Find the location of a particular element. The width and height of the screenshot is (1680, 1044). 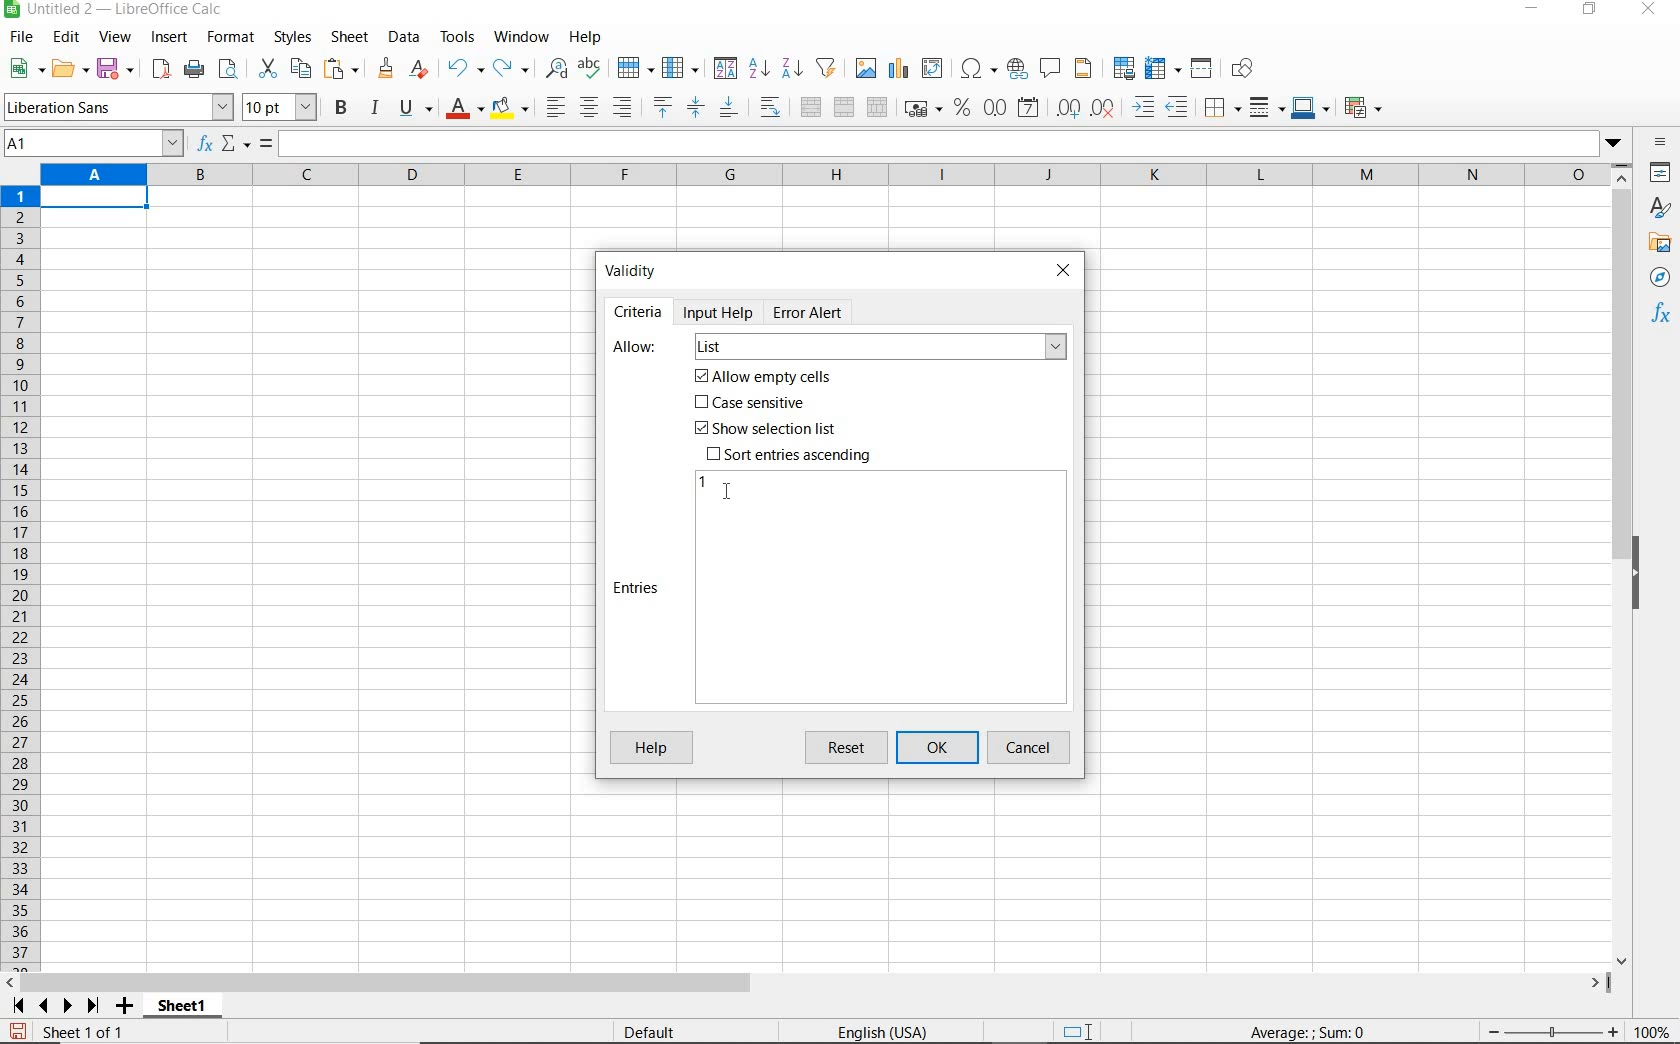

reset is located at coordinates (850, 748).